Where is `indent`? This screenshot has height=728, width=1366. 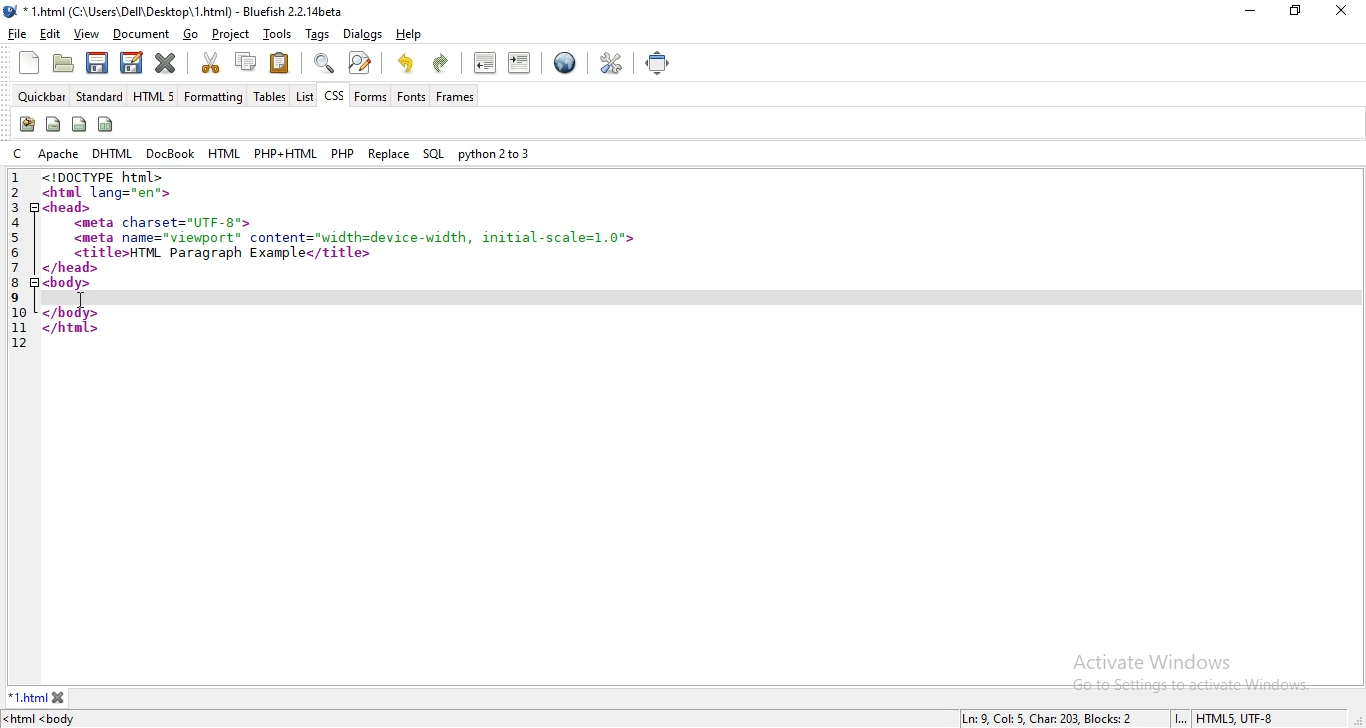
indent is located at coordinates (522, 64).